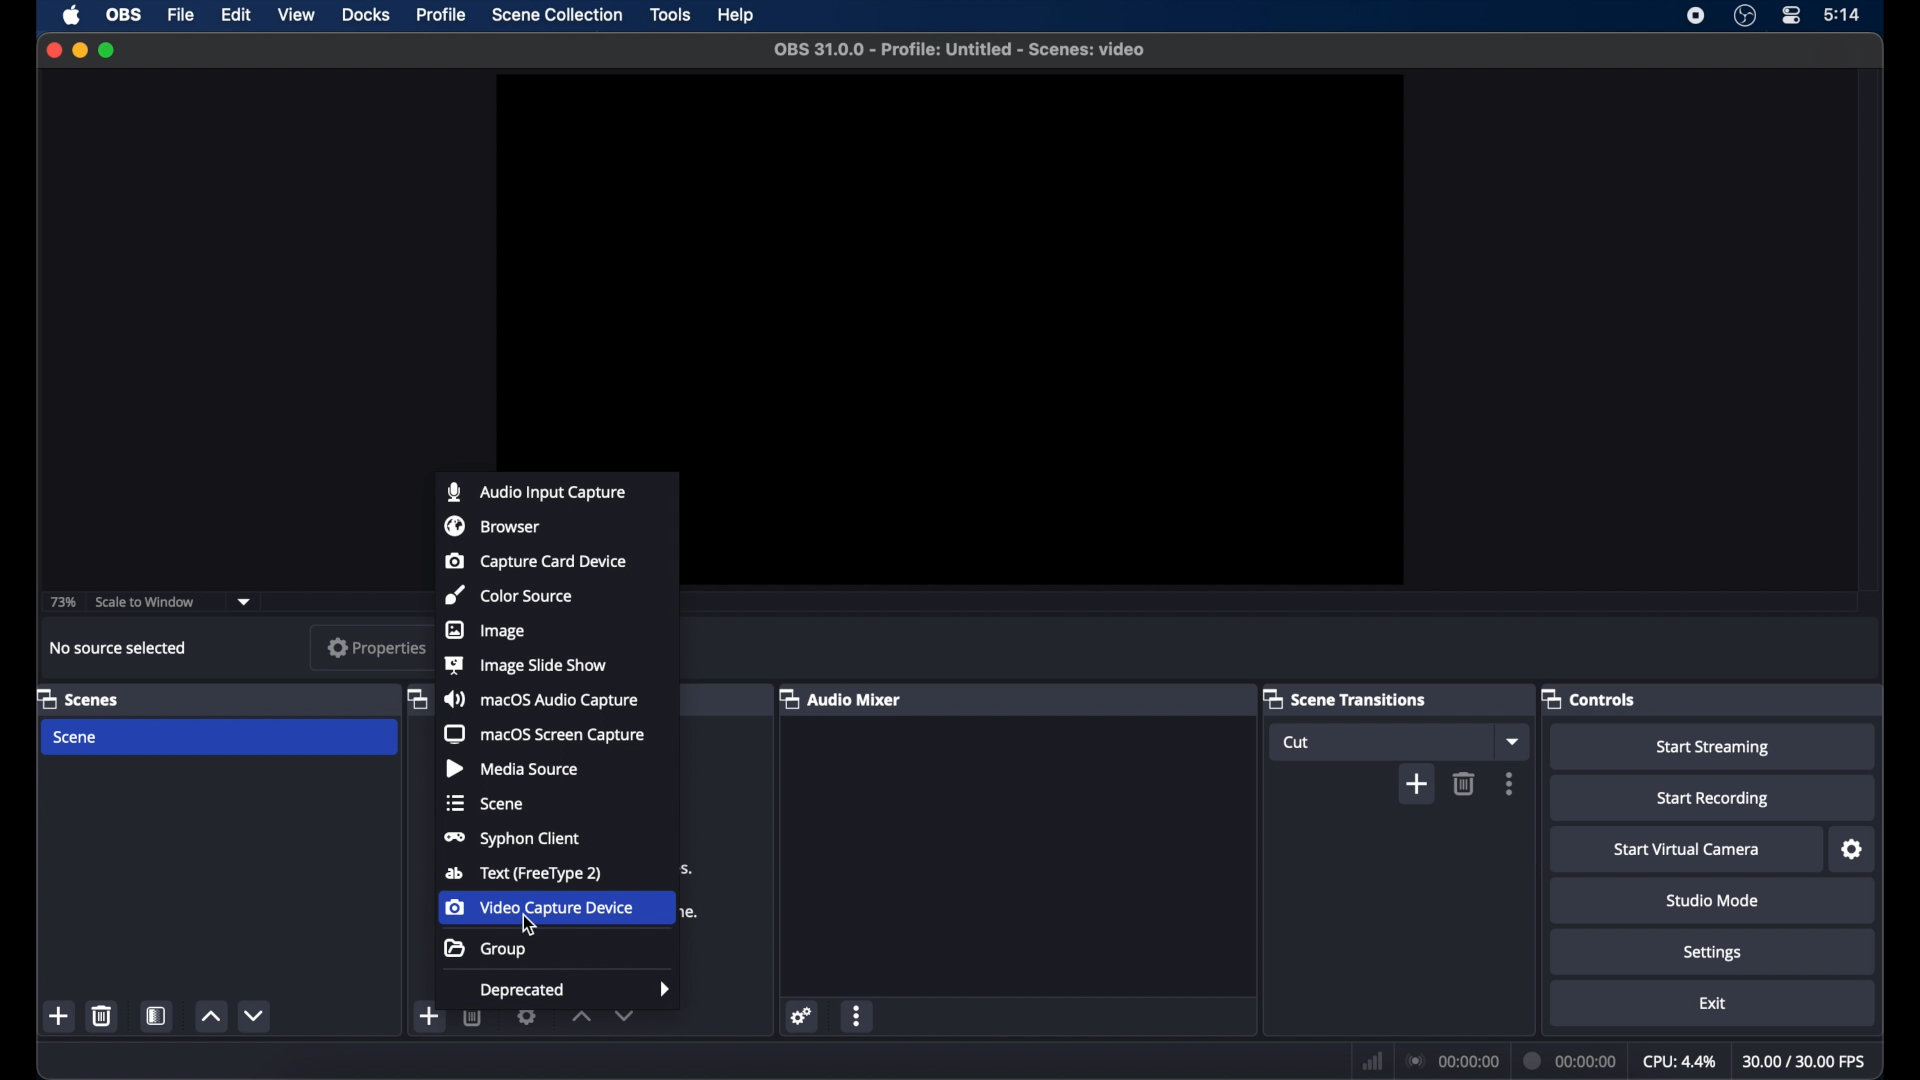  What do you see at coordinates (526, 664) in the screenshot?
I see `image slideshow` at bounding box center [526, 664].